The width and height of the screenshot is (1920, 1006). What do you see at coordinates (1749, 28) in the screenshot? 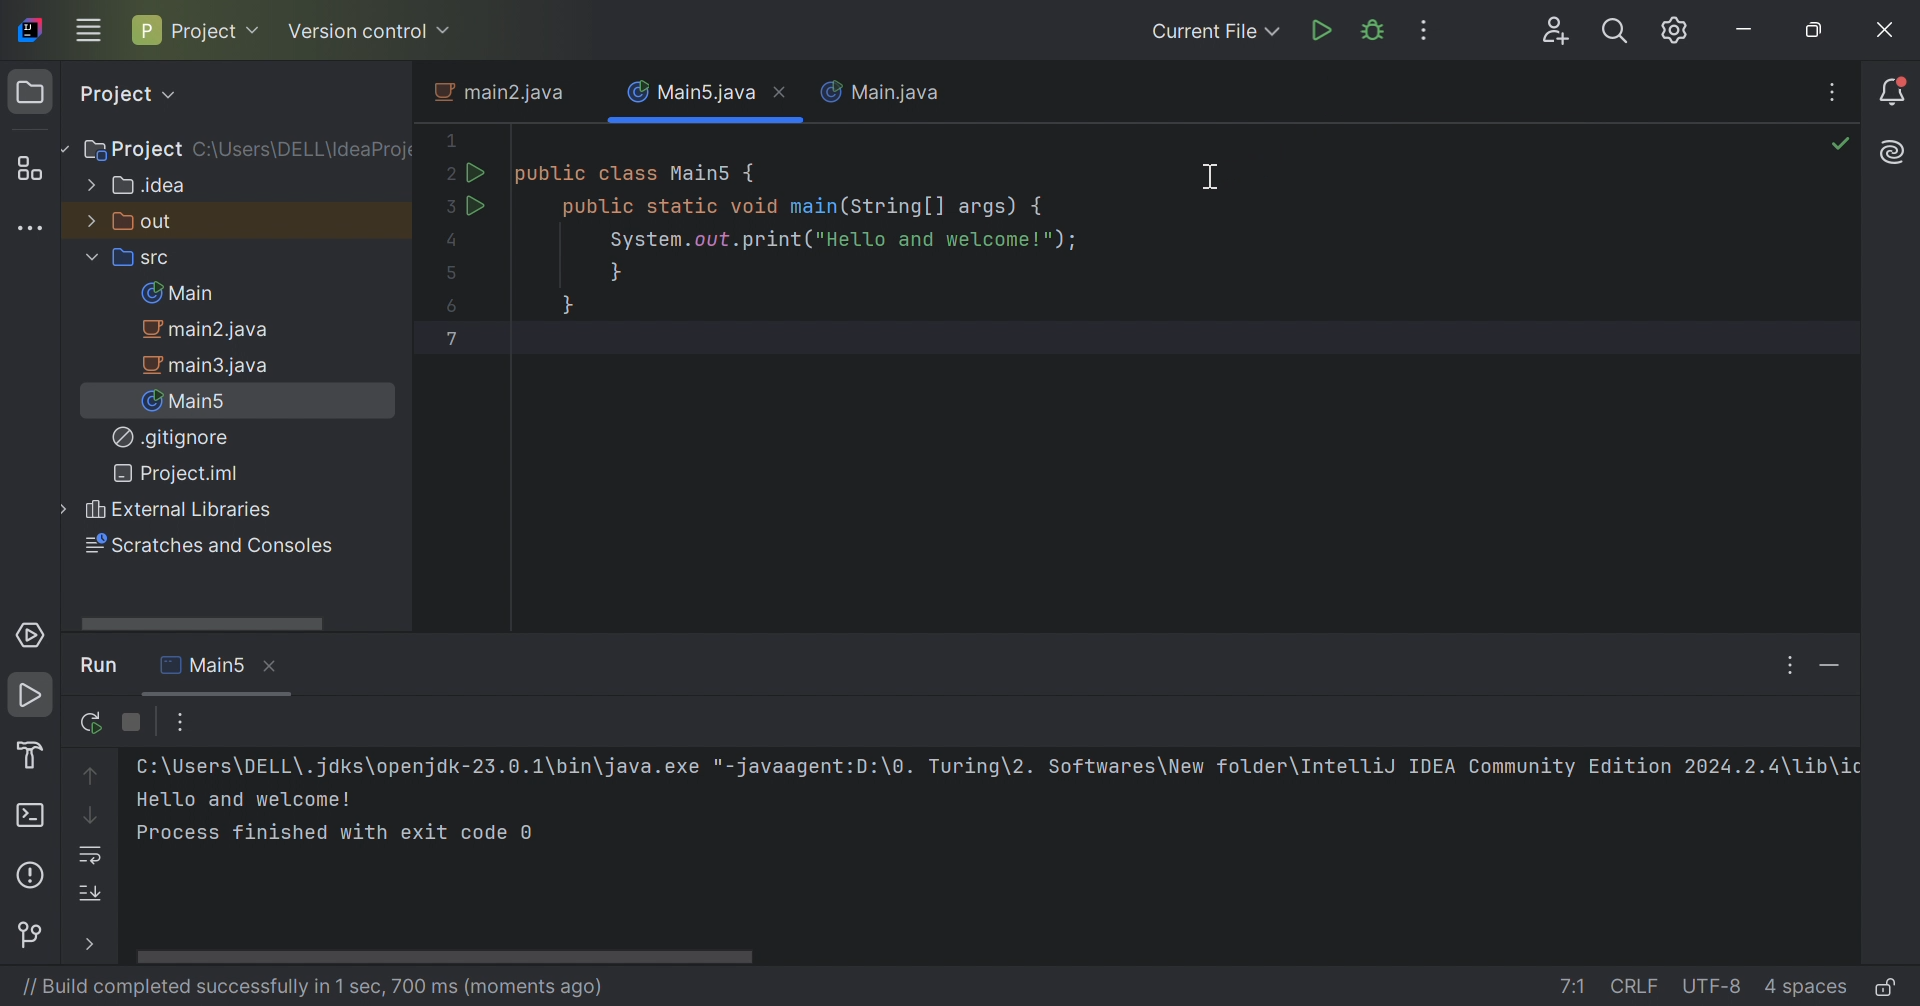
I see `Minimize` at bounding box center [1749, 28].